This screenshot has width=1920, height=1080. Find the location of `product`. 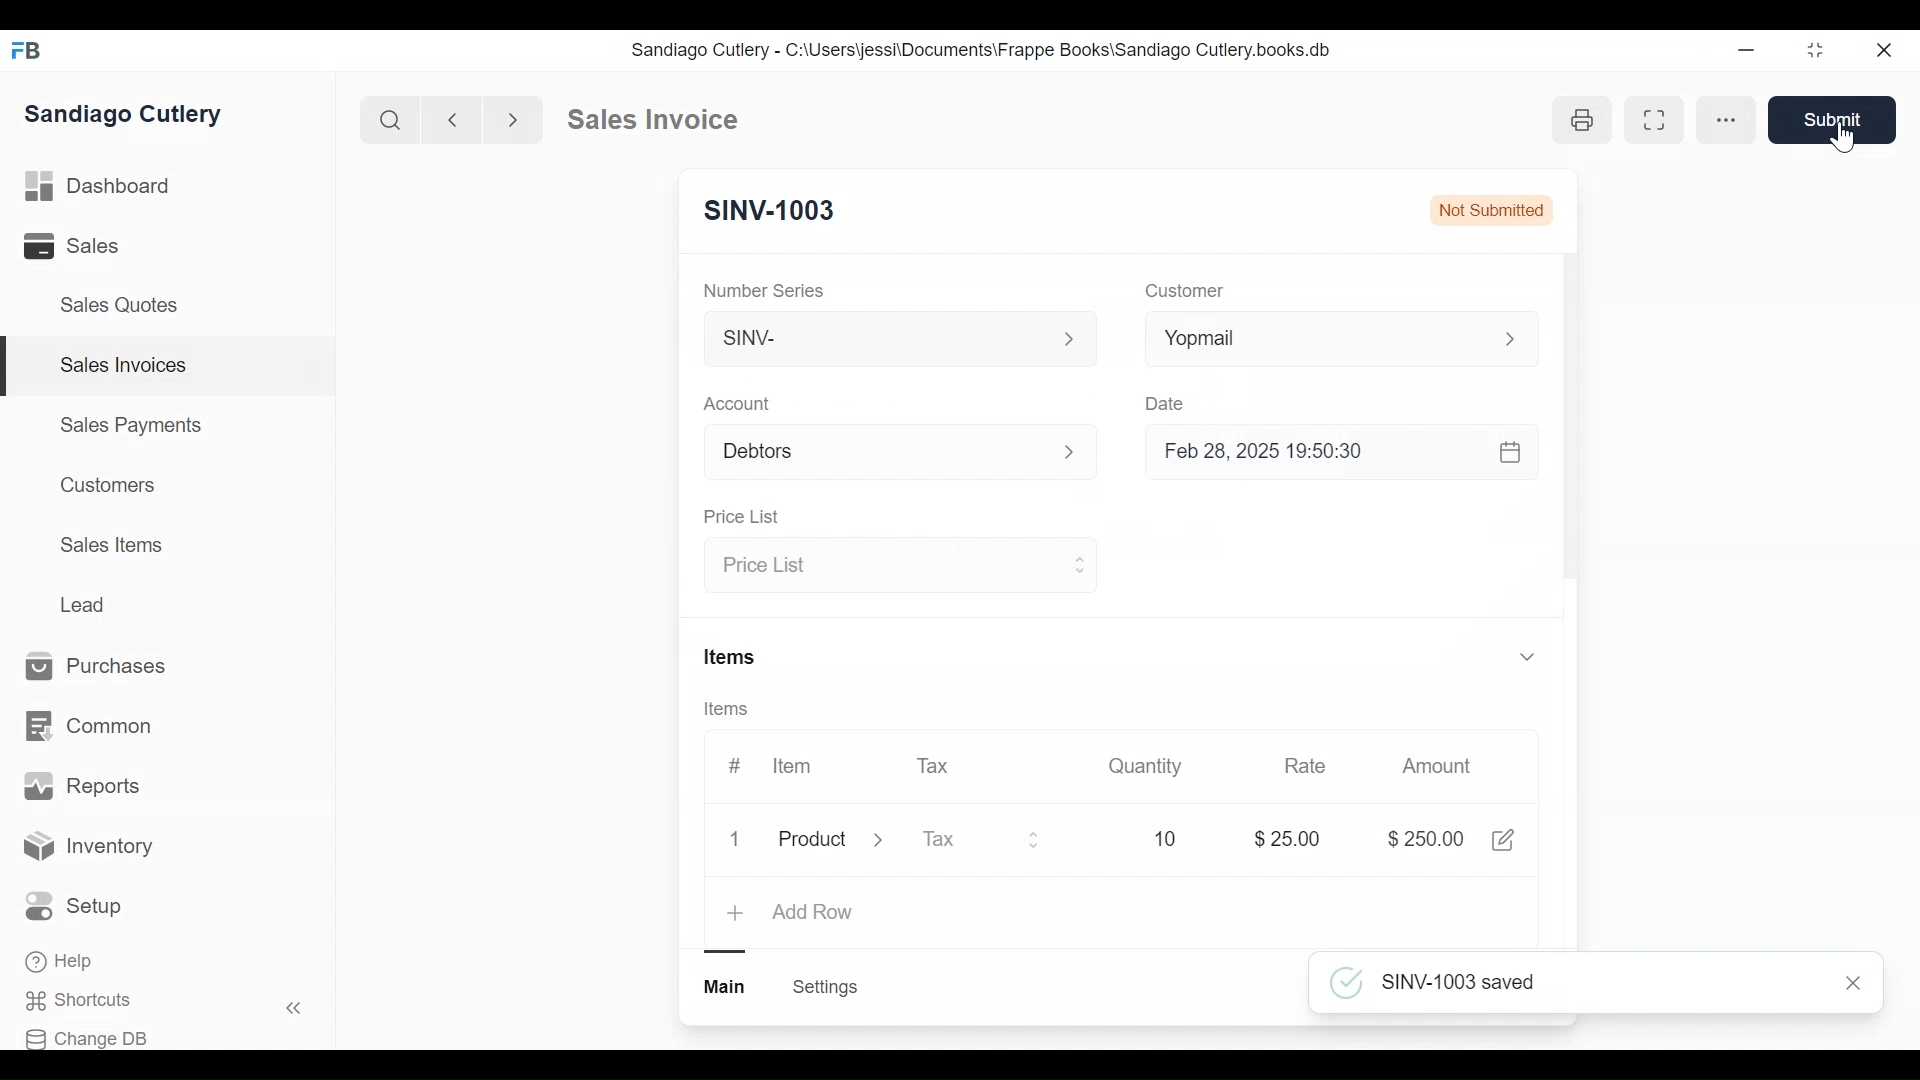

product is located at coordinates (812, 843).